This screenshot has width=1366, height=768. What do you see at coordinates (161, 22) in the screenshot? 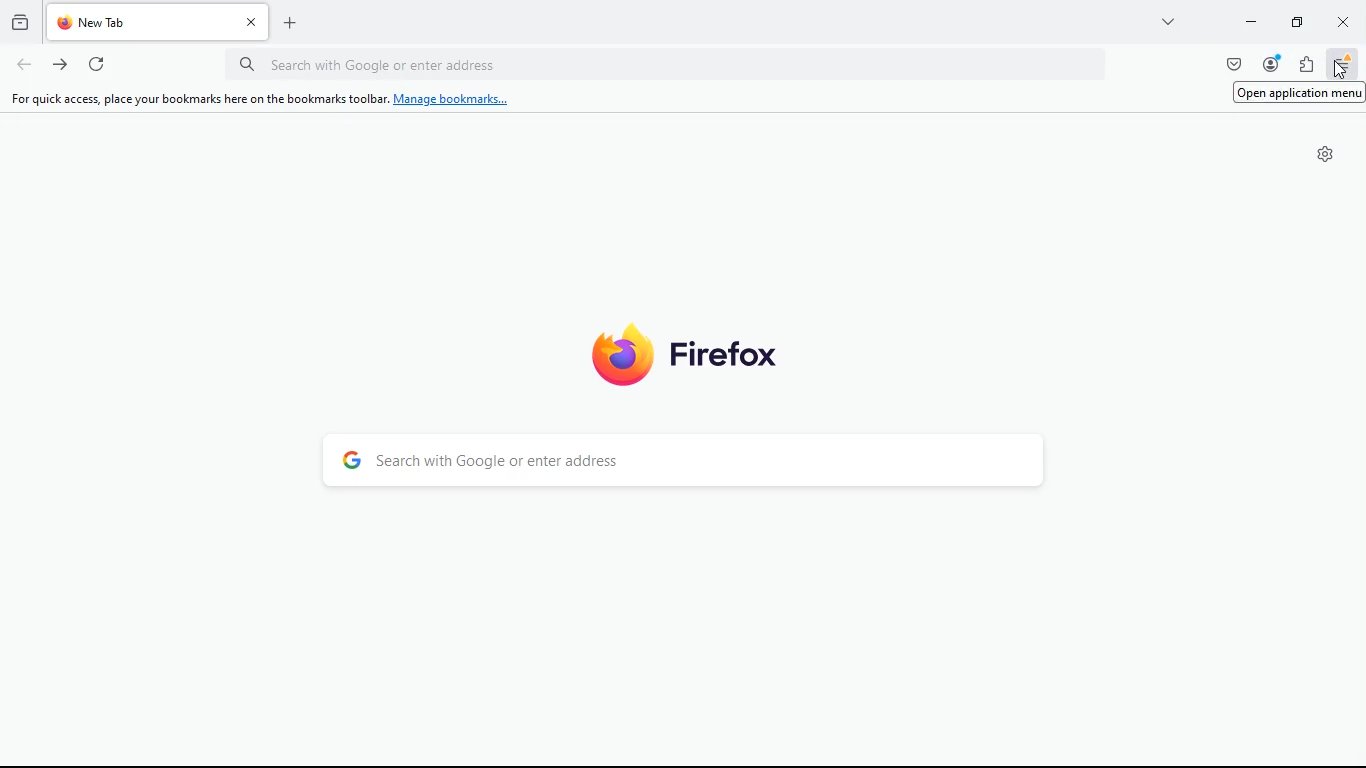
I see `tab` at bounding box center [161, 22].